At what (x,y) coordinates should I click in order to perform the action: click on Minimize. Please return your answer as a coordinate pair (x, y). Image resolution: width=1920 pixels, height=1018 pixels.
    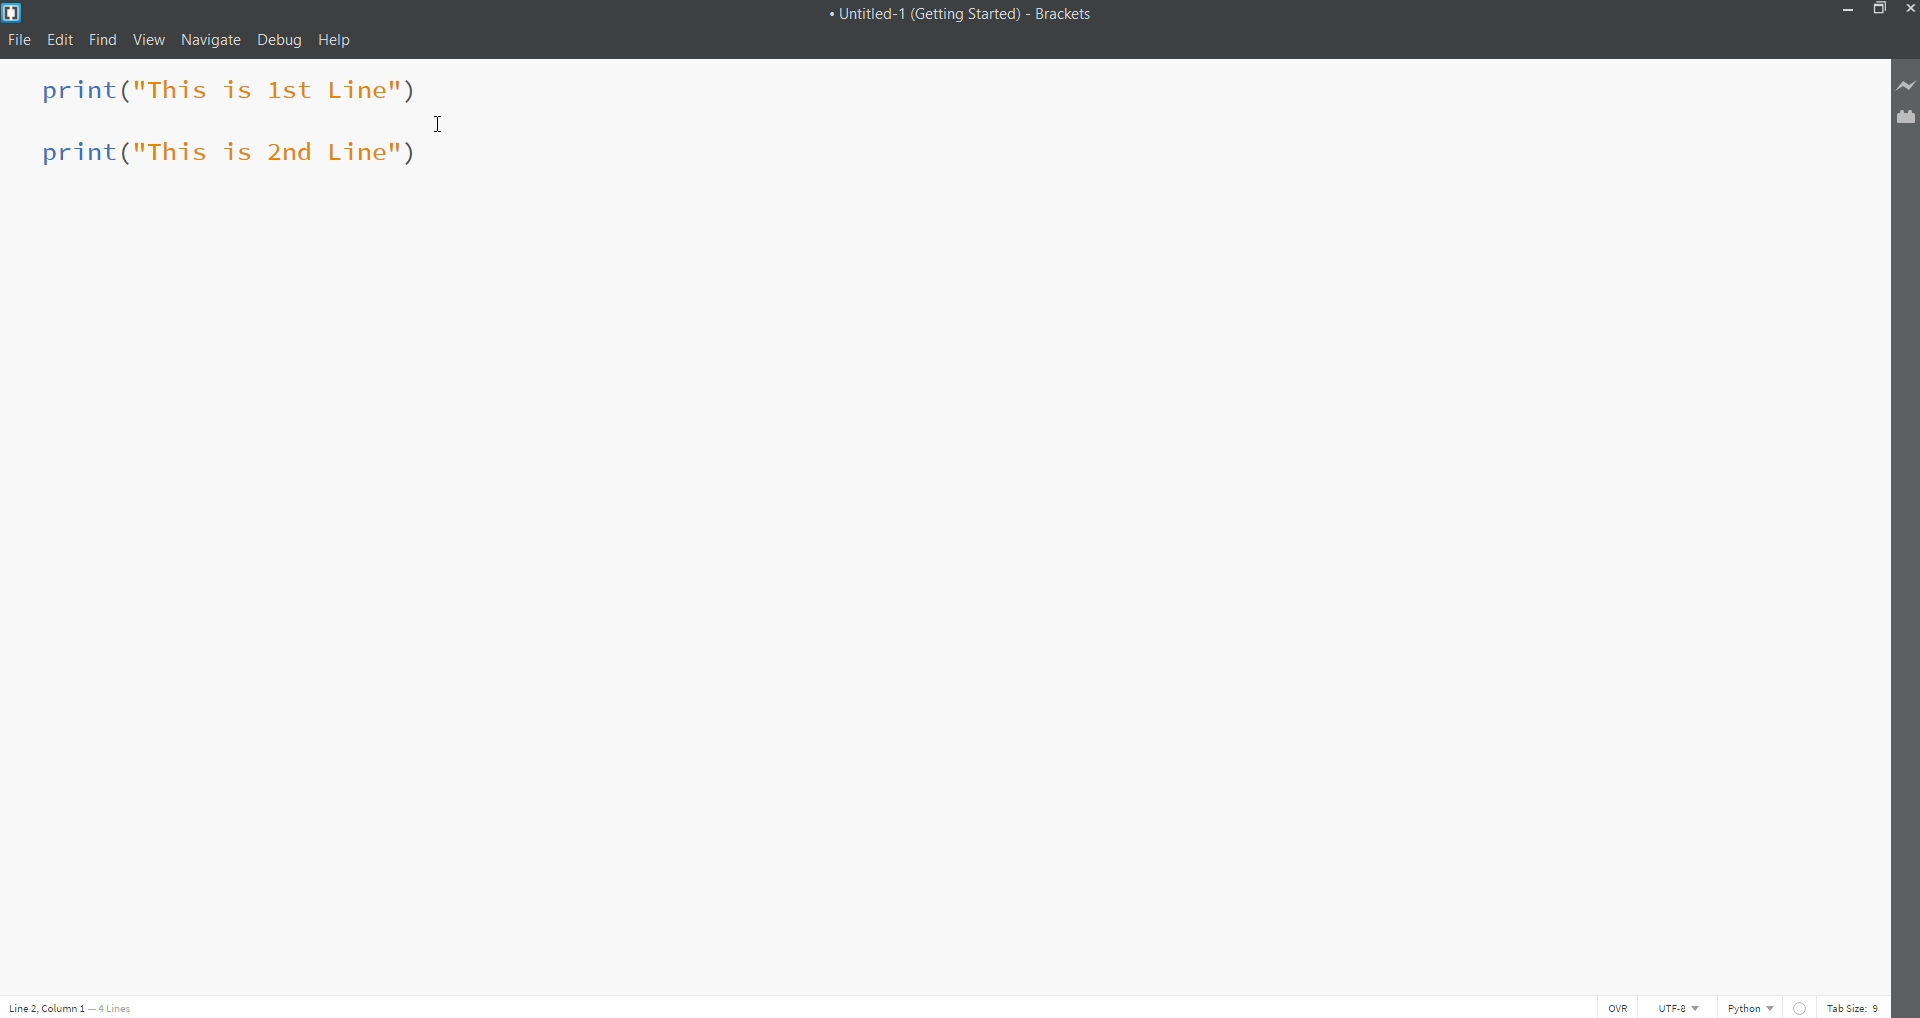
    Looking at the image, I should click on (1846, 10).